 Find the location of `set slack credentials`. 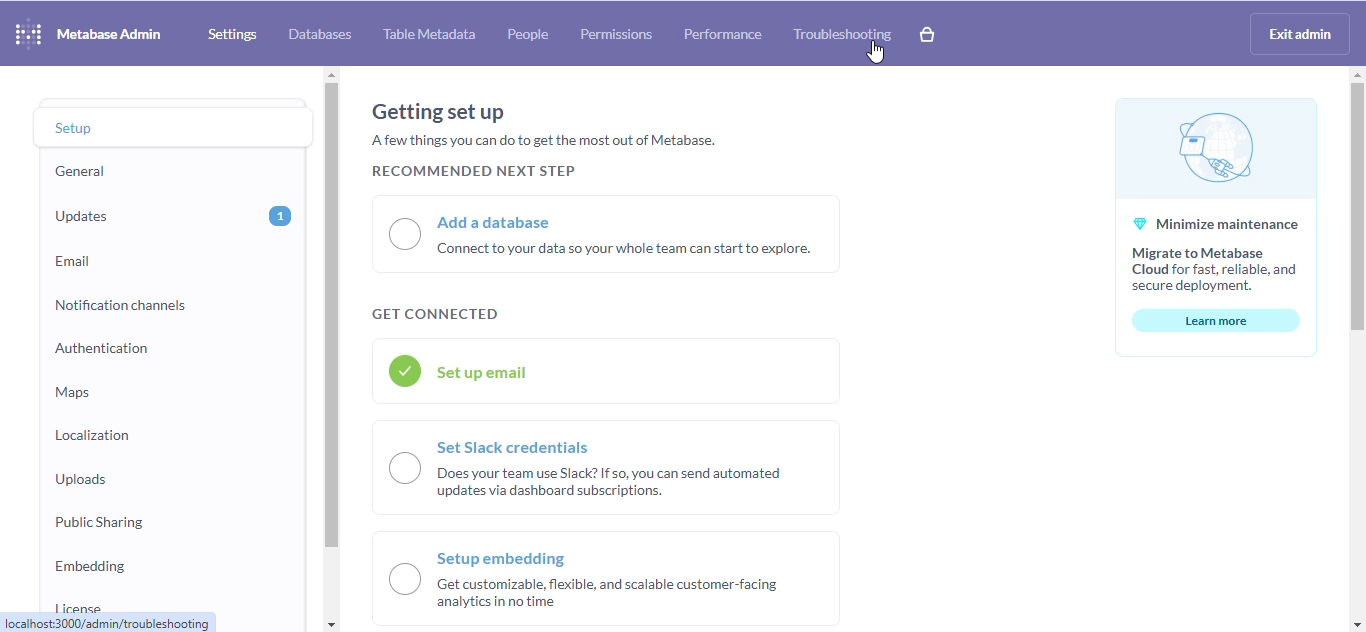

set slack credentials is located at coordinates (606, 467).